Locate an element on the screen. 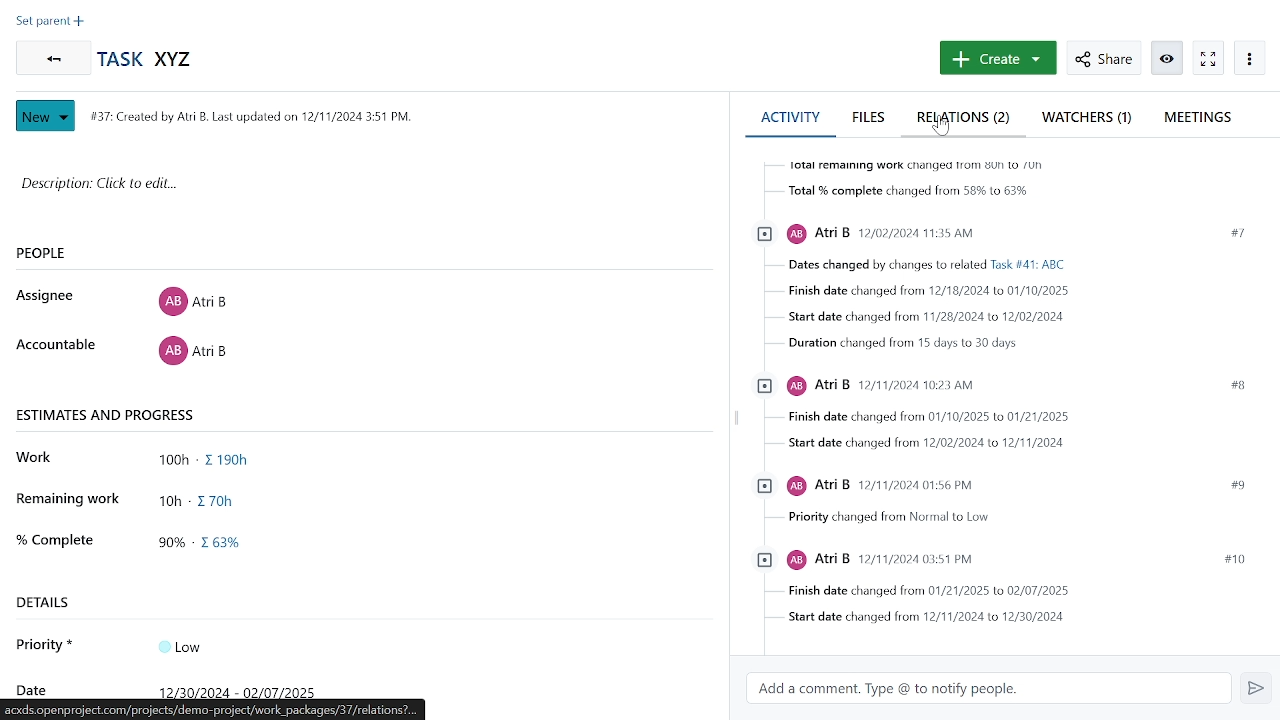 This screenshot has height=720, width=1280. space for adding description is located at coordinates (337, 194).